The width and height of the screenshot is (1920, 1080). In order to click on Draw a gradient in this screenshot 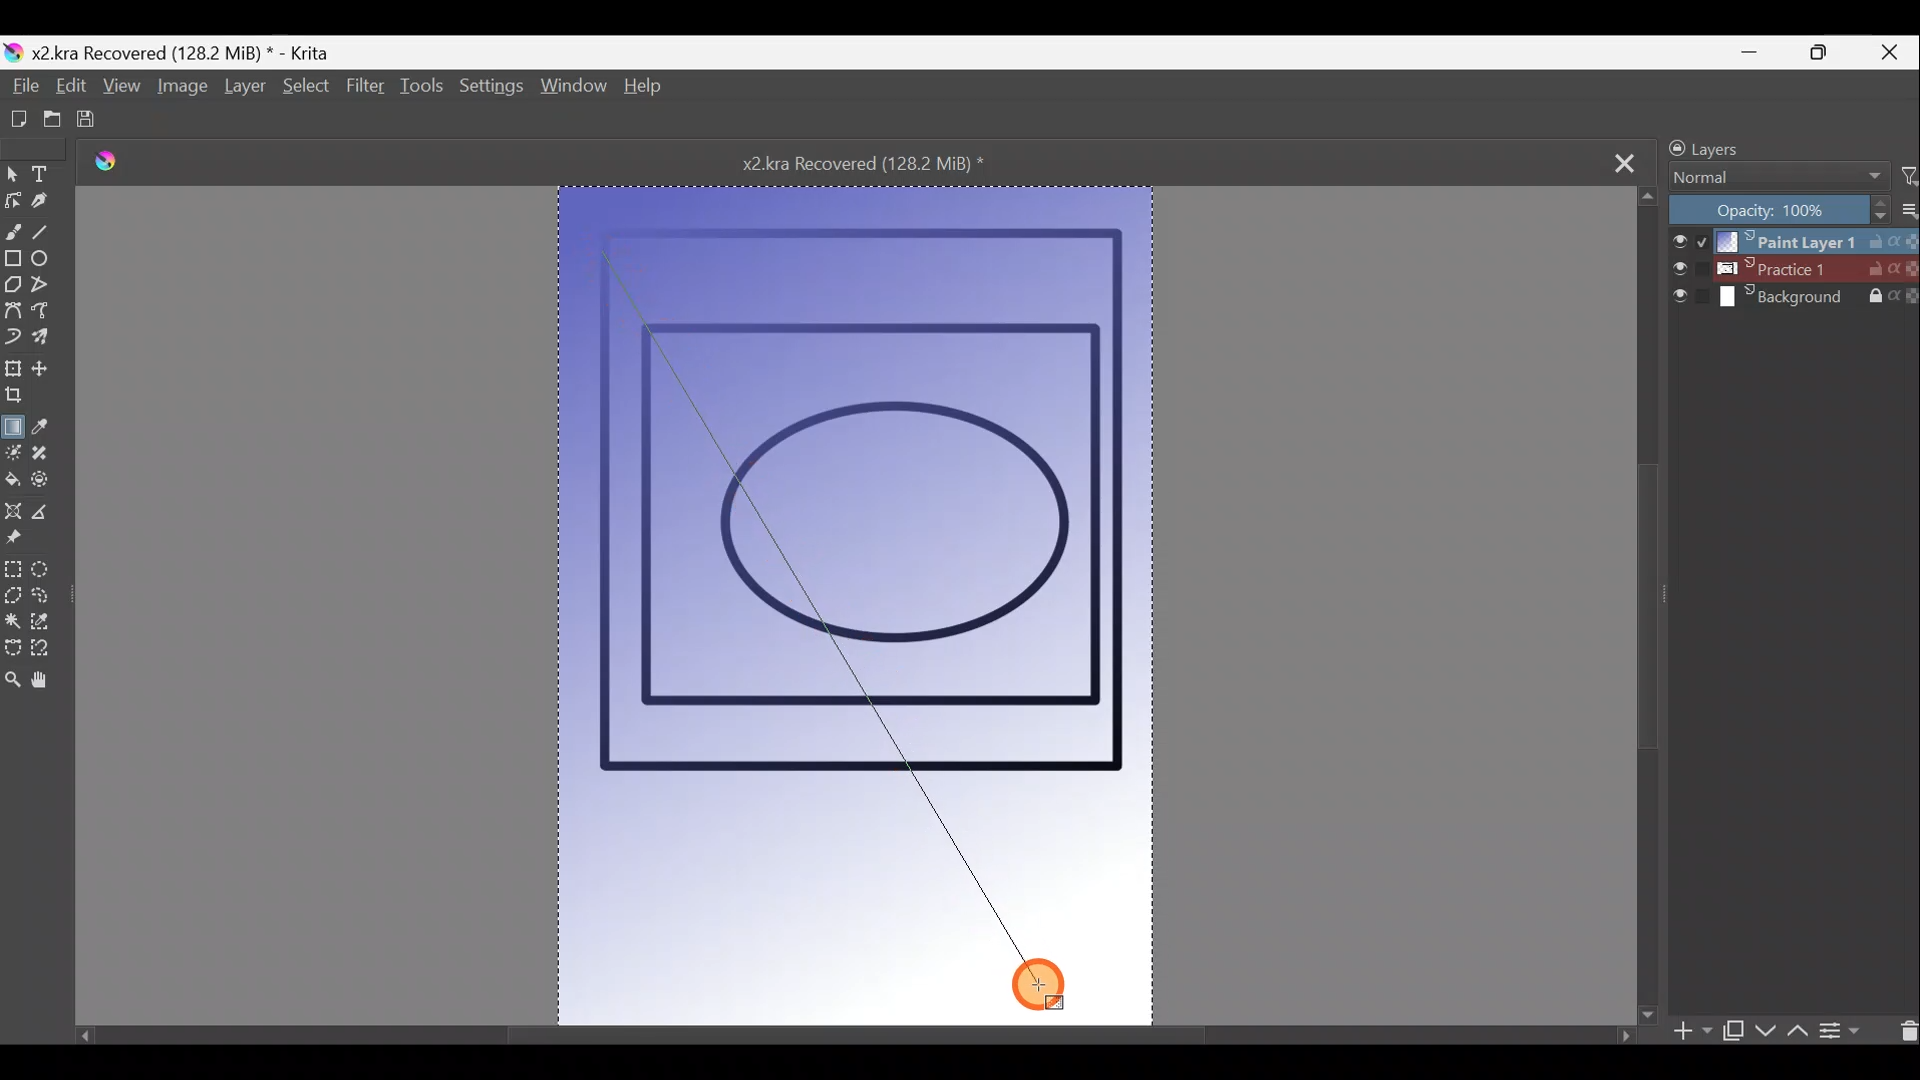, I will do `click(14, 423)`.